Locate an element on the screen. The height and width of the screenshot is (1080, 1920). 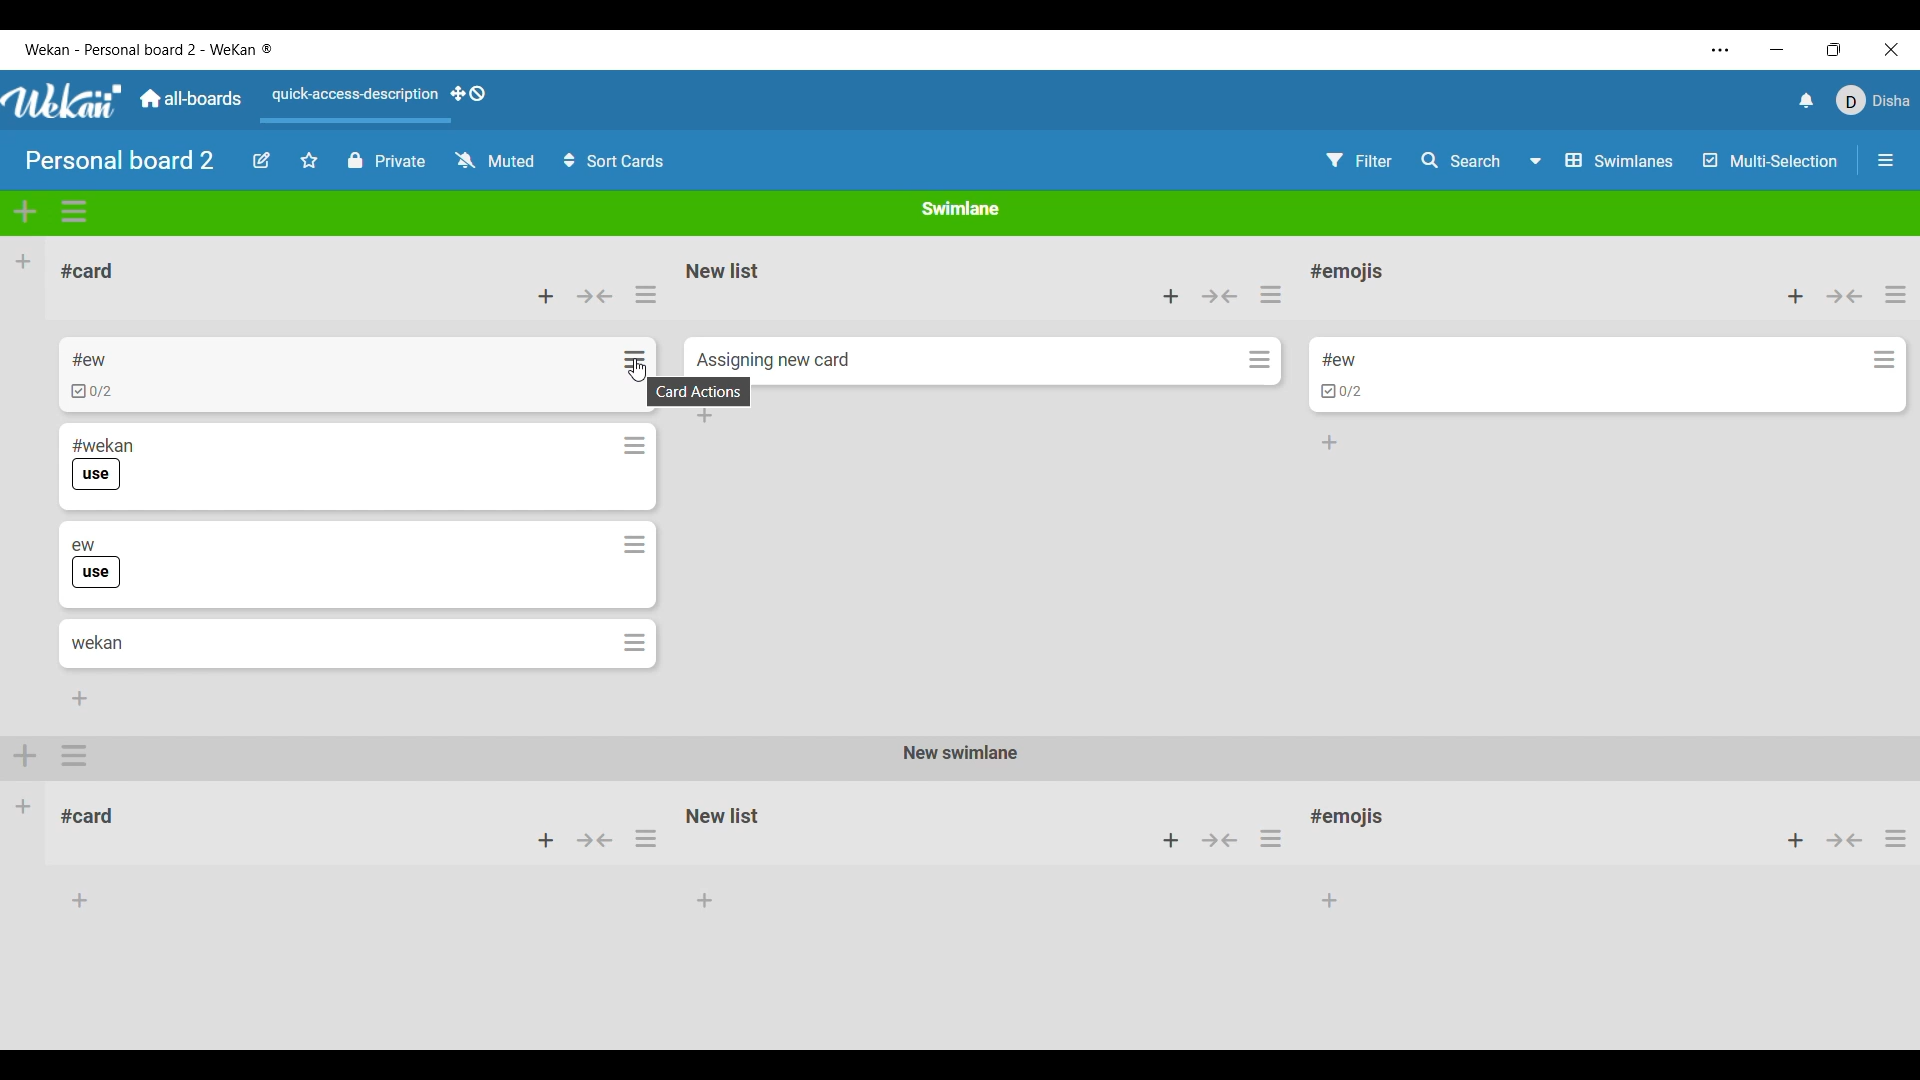
Collapse is located at coordinates (594, 296).